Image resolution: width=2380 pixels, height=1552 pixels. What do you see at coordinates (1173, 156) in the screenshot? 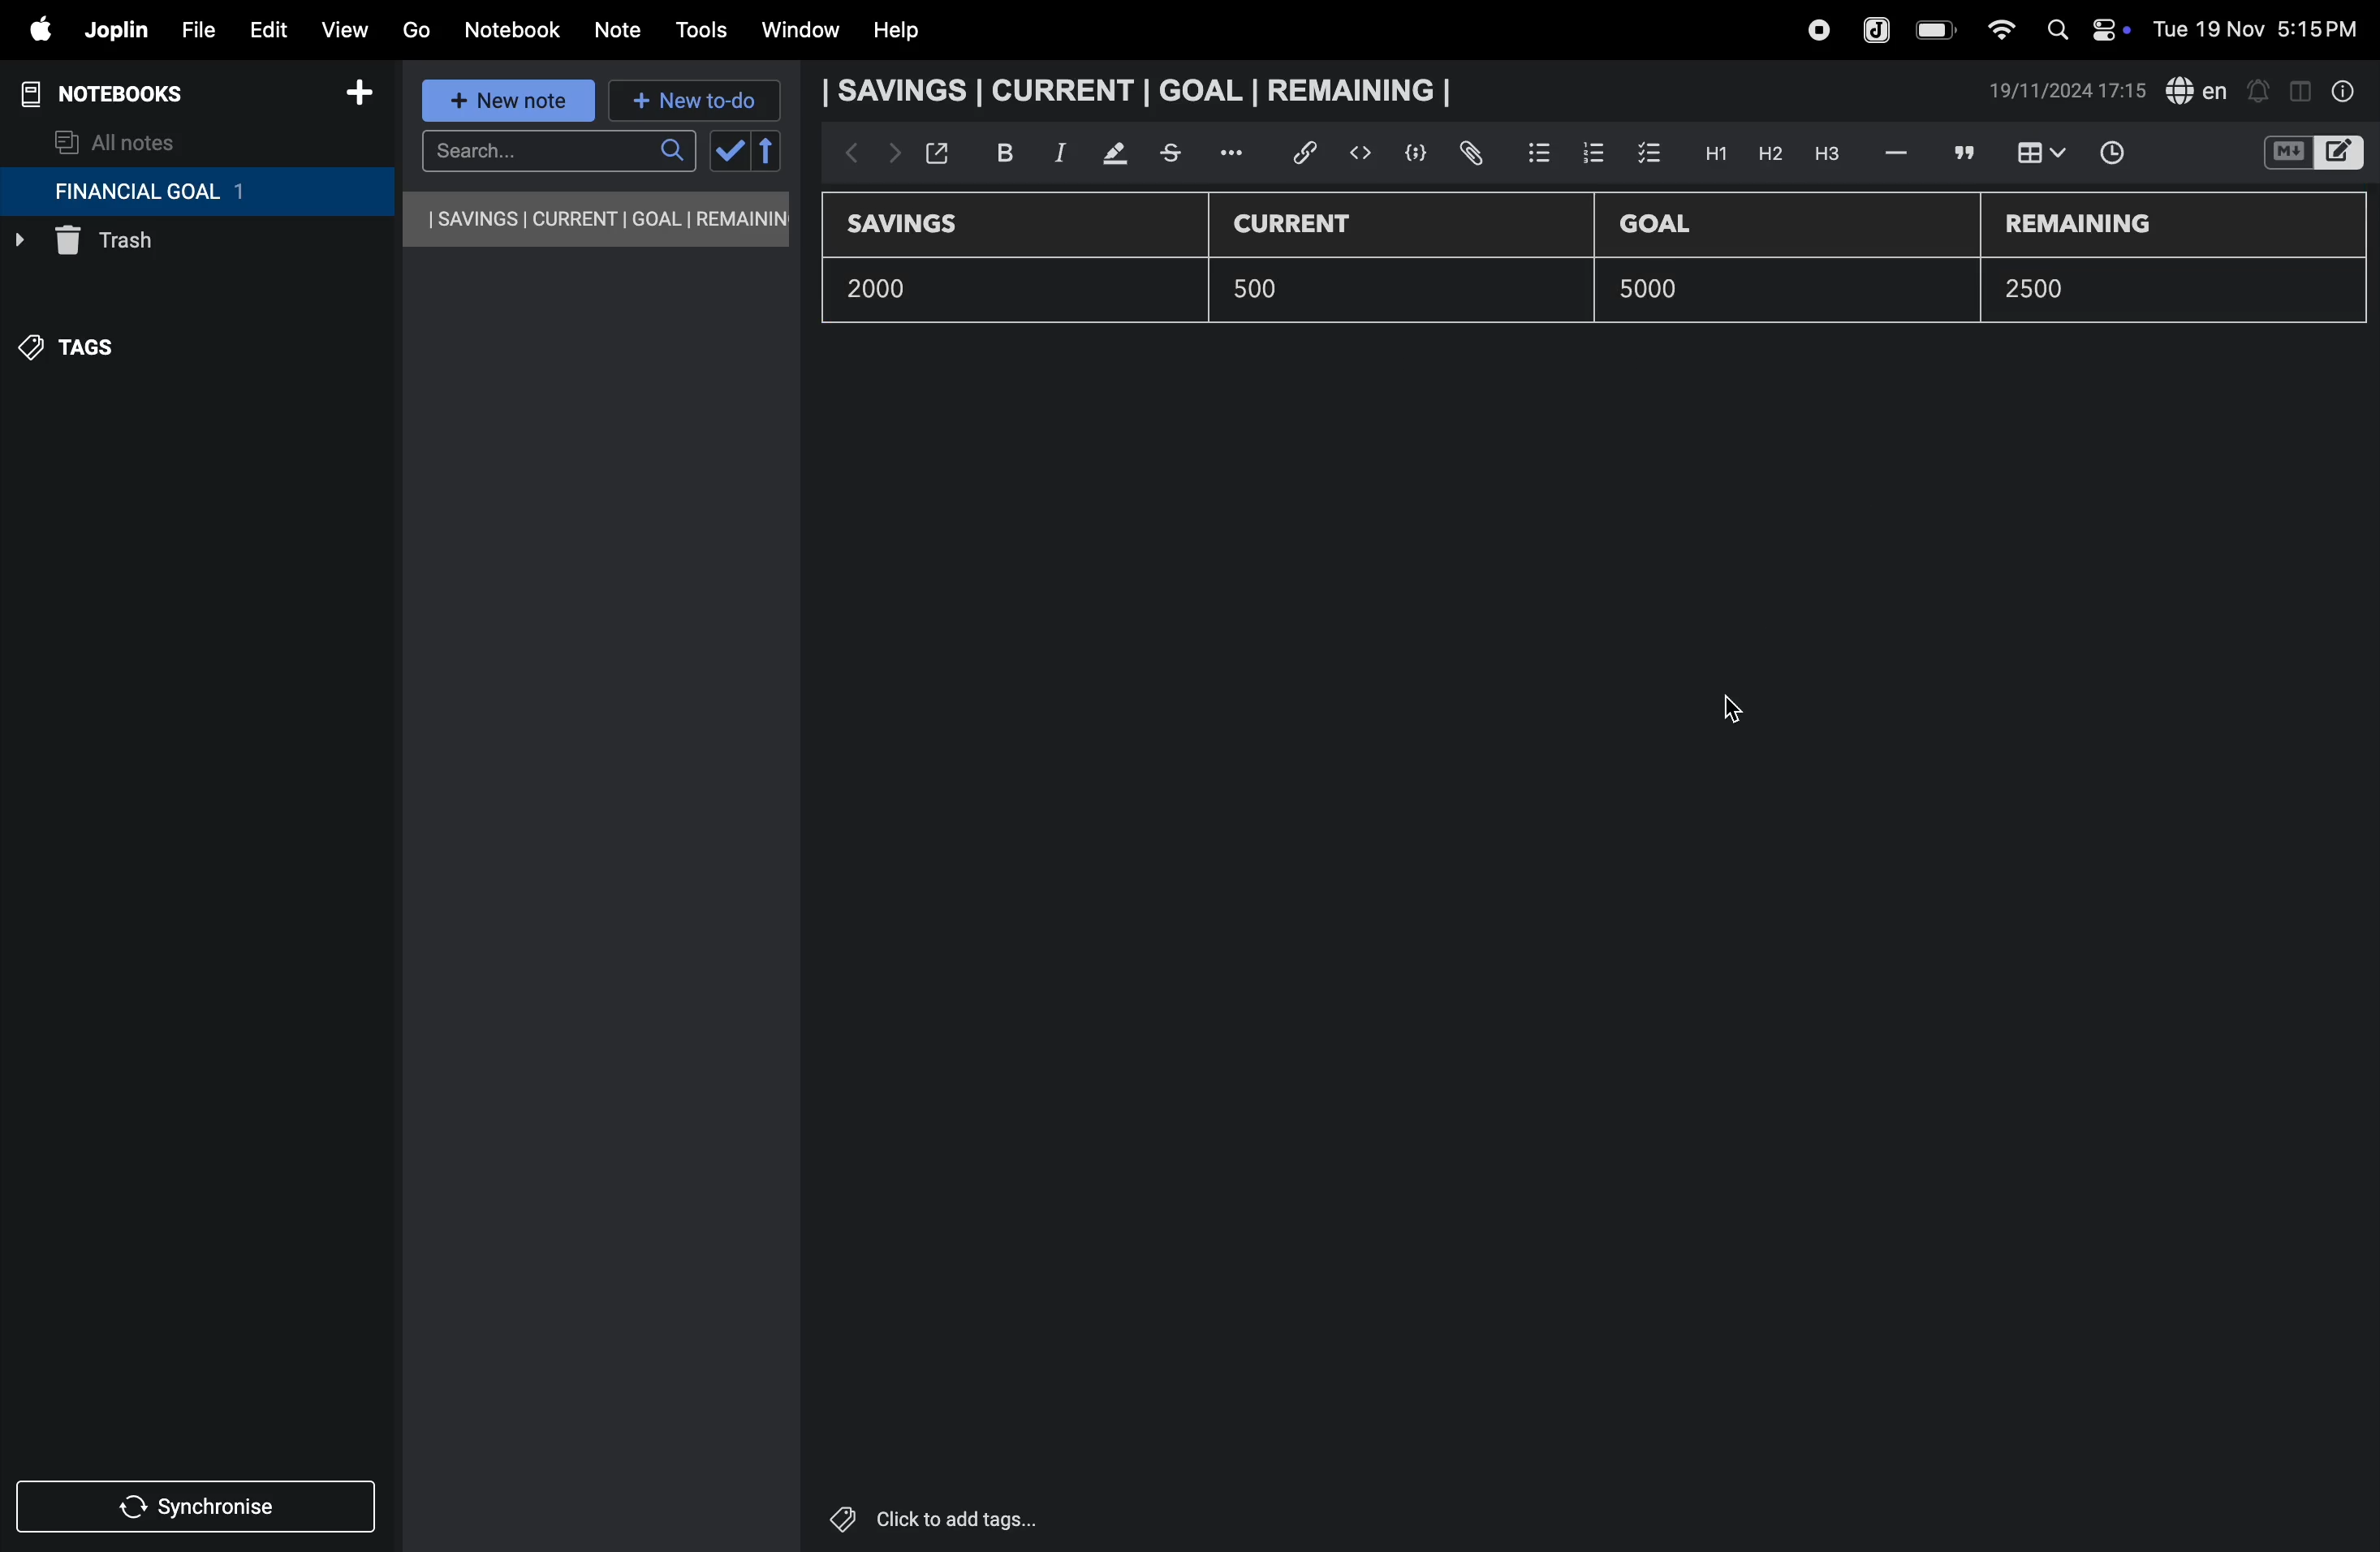
I see `stketchbook` at bounding box center [1173, 156].